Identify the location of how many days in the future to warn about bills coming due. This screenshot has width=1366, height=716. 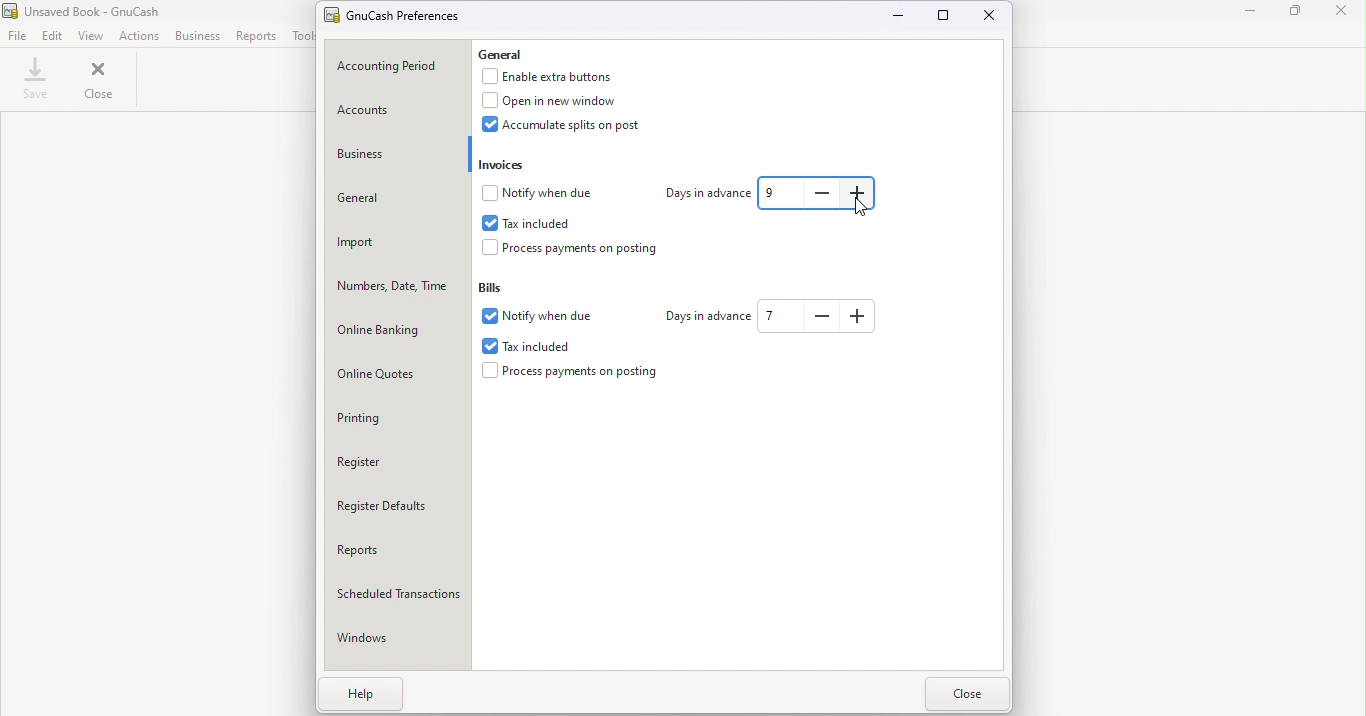
(824, 317).